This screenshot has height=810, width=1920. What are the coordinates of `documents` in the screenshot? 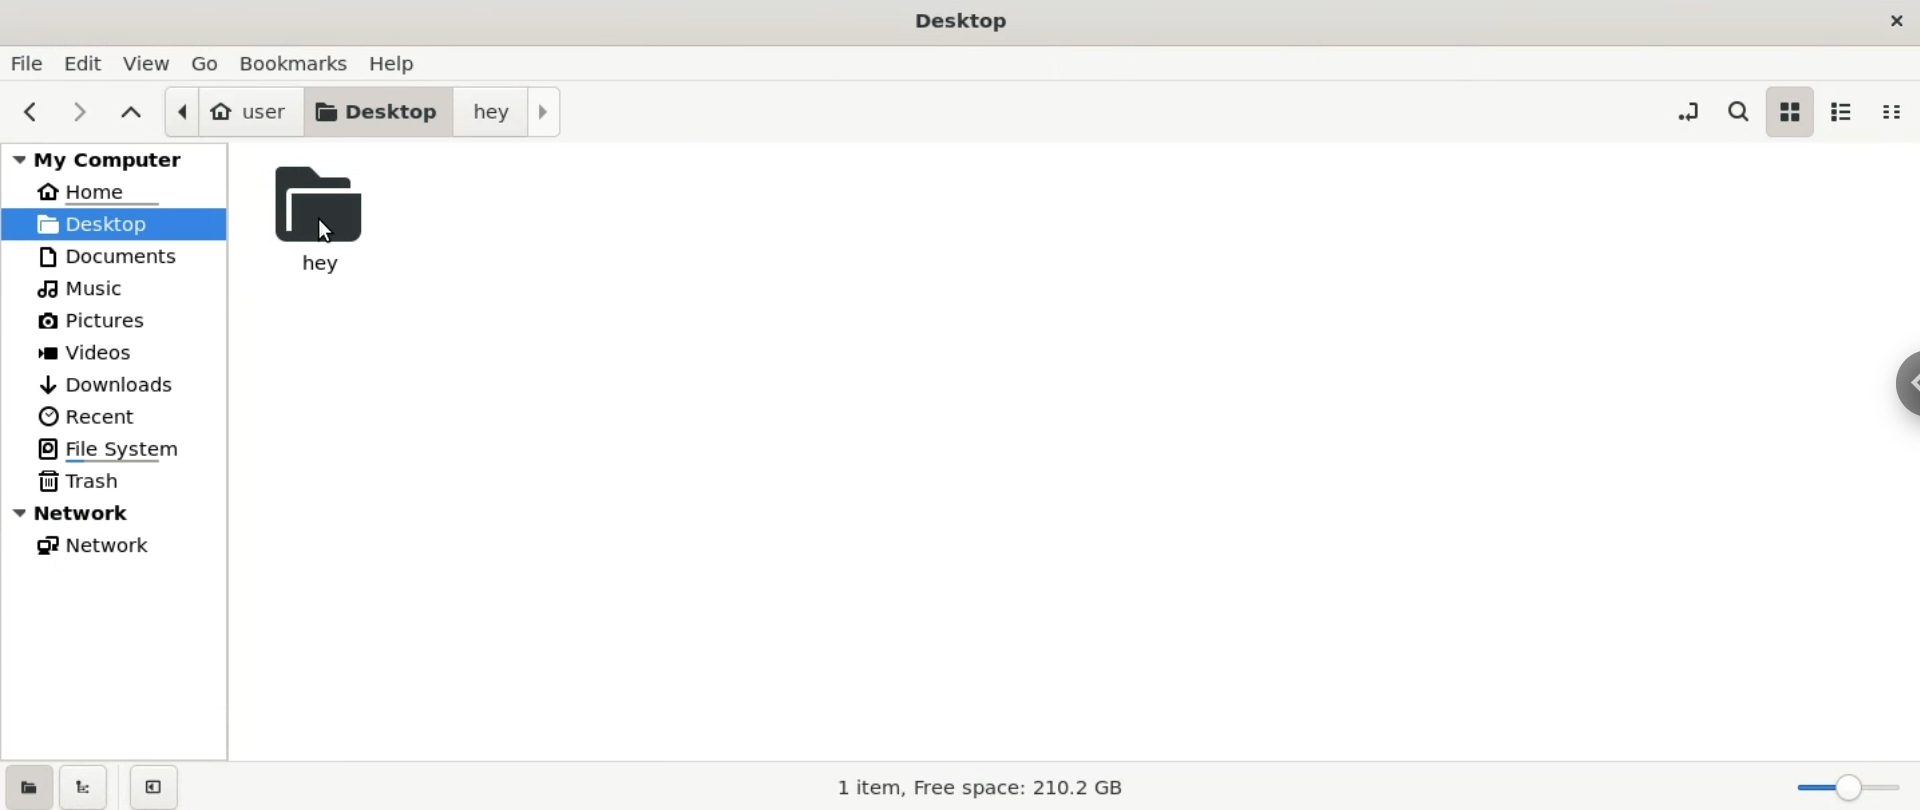 It's located at (114, 258).